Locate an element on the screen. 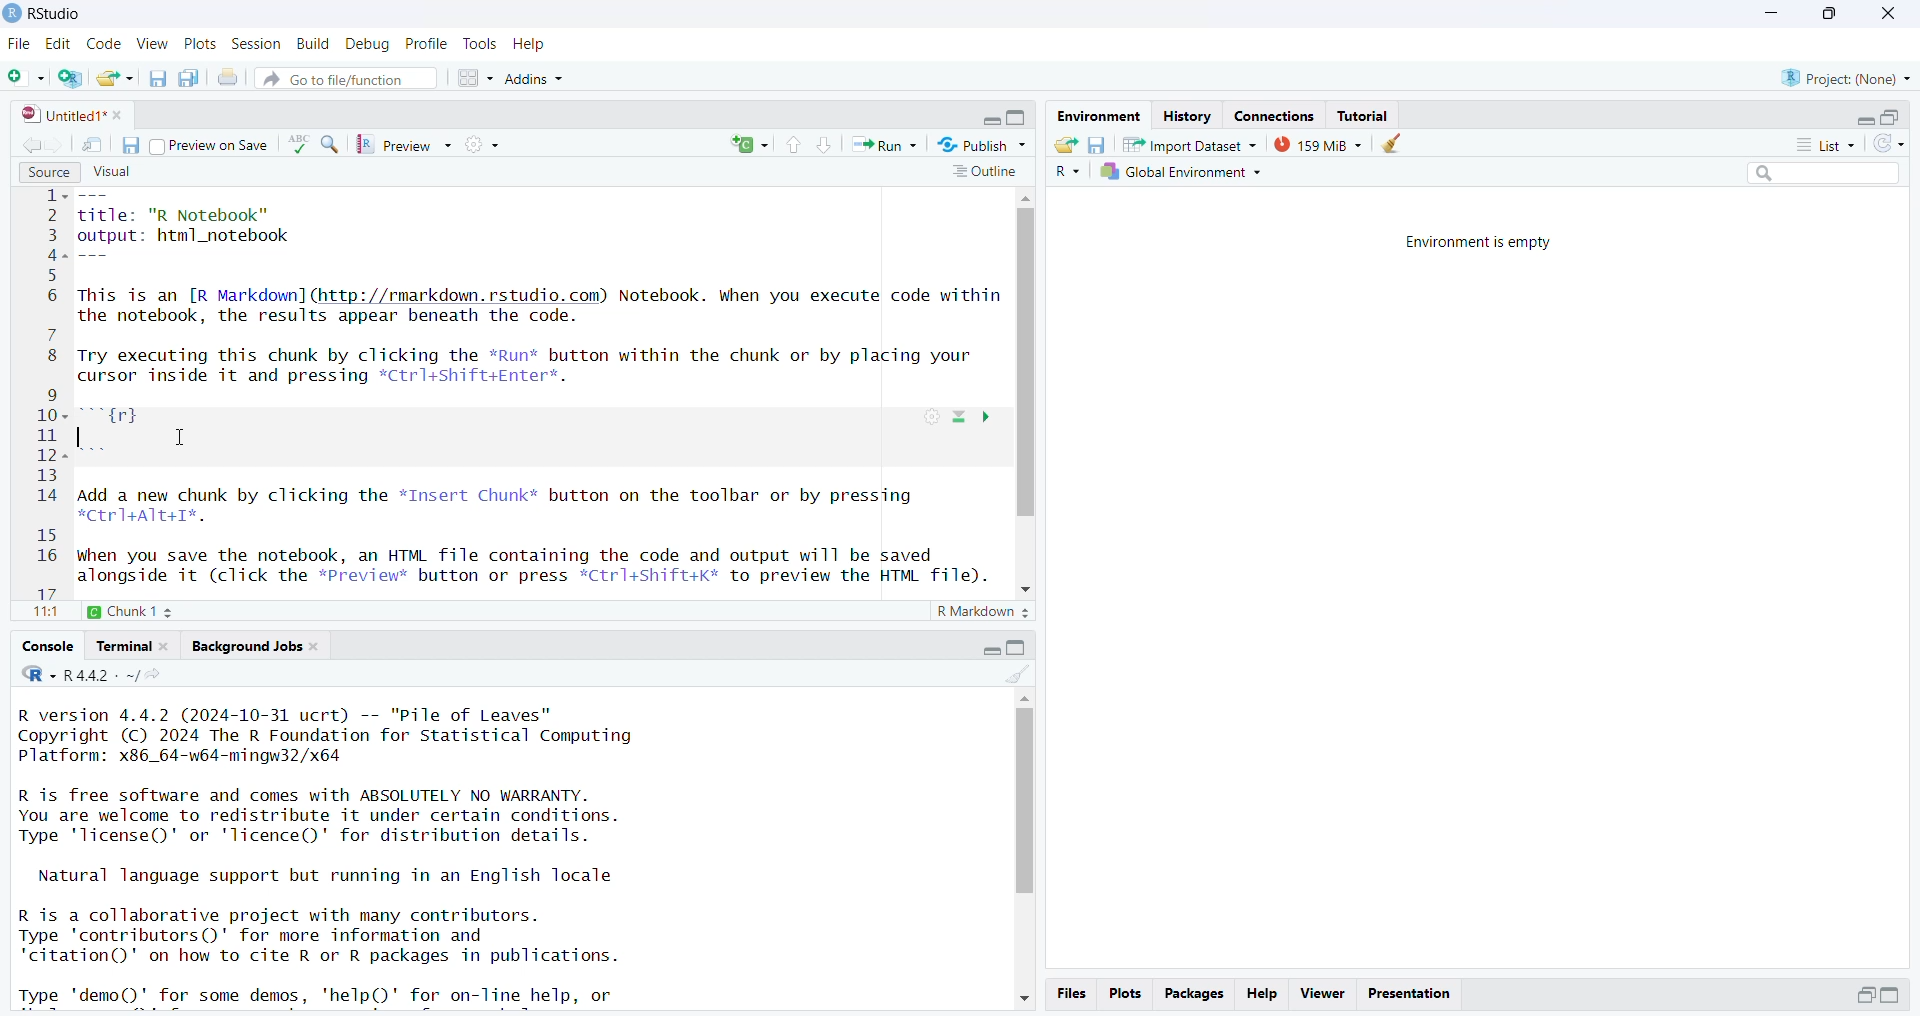 Image resolution: width=1920 pixels, height=1016 pixels. minimize is located at coordinates (1772, 15).